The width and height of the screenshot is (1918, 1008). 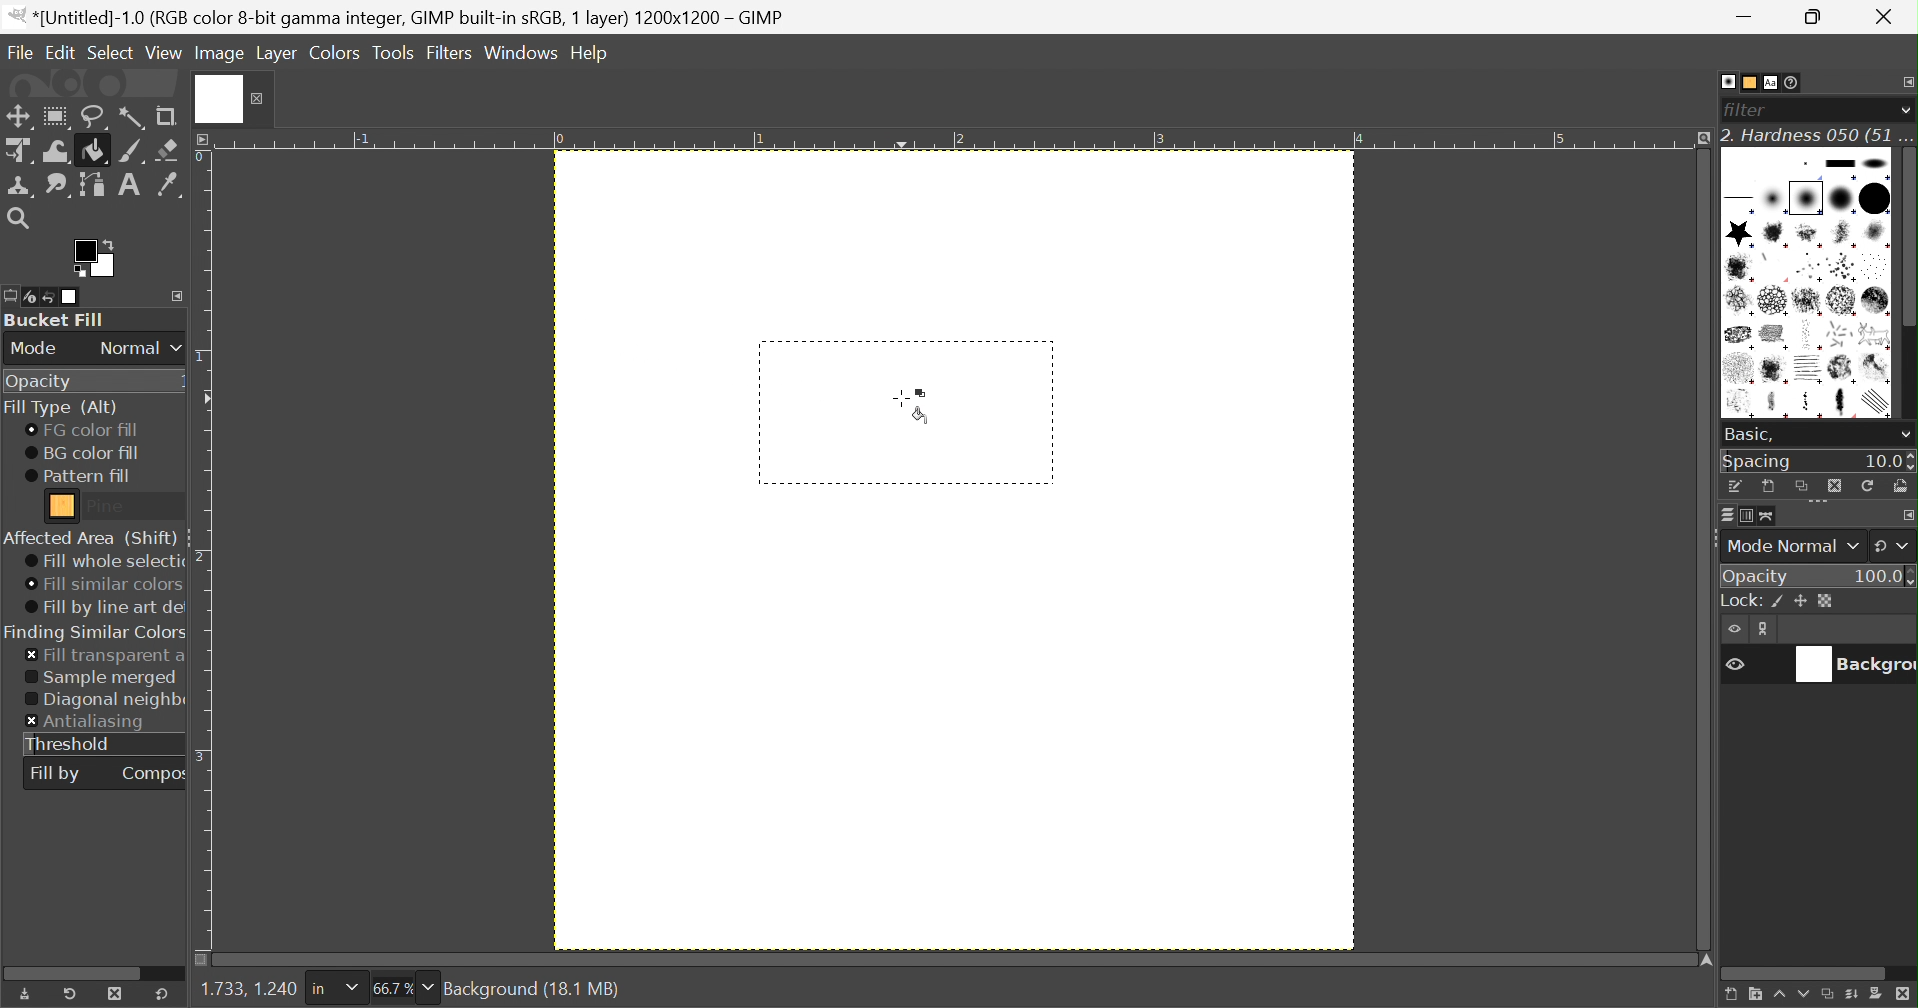 What do you see at coordinates (1810, 268) in the screenshot?
I see `Bristles` at bounding box center [1810, 268].